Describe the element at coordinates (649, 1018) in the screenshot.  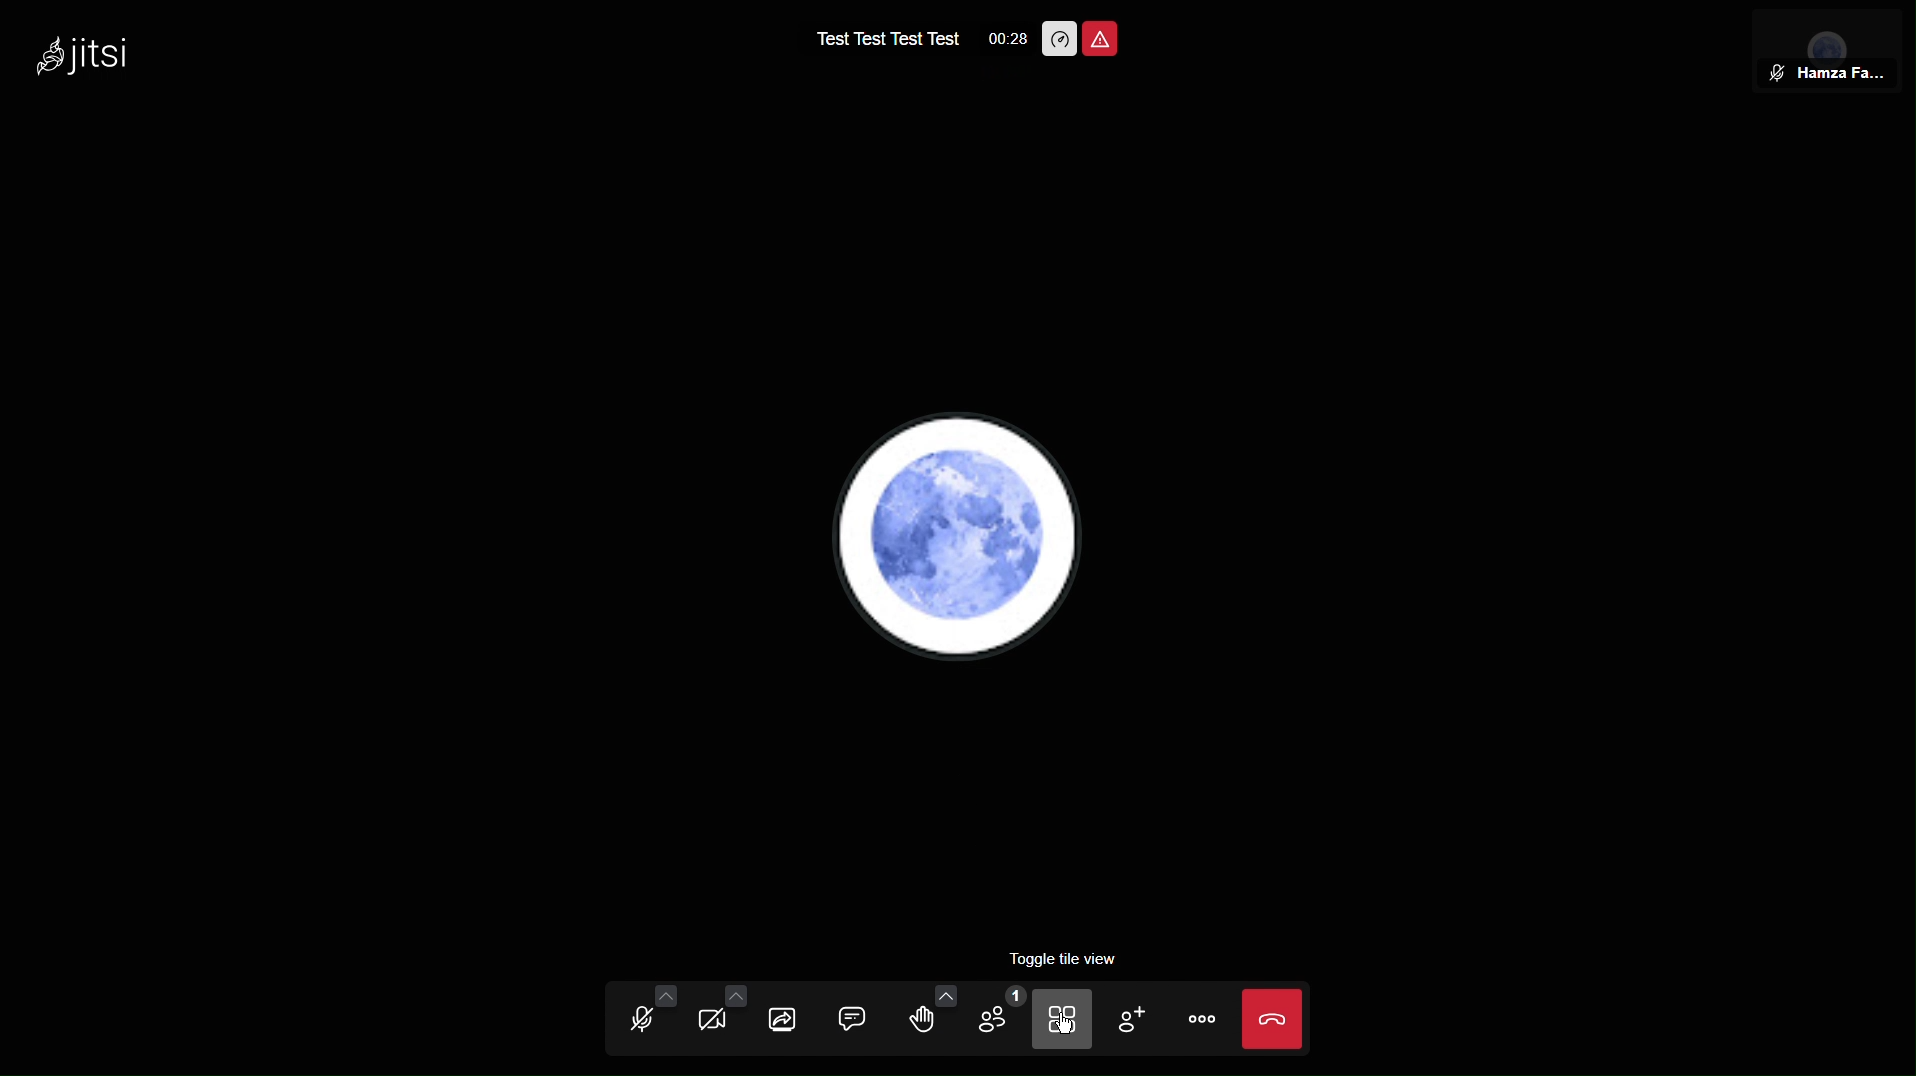
I see `Audio` at that location.